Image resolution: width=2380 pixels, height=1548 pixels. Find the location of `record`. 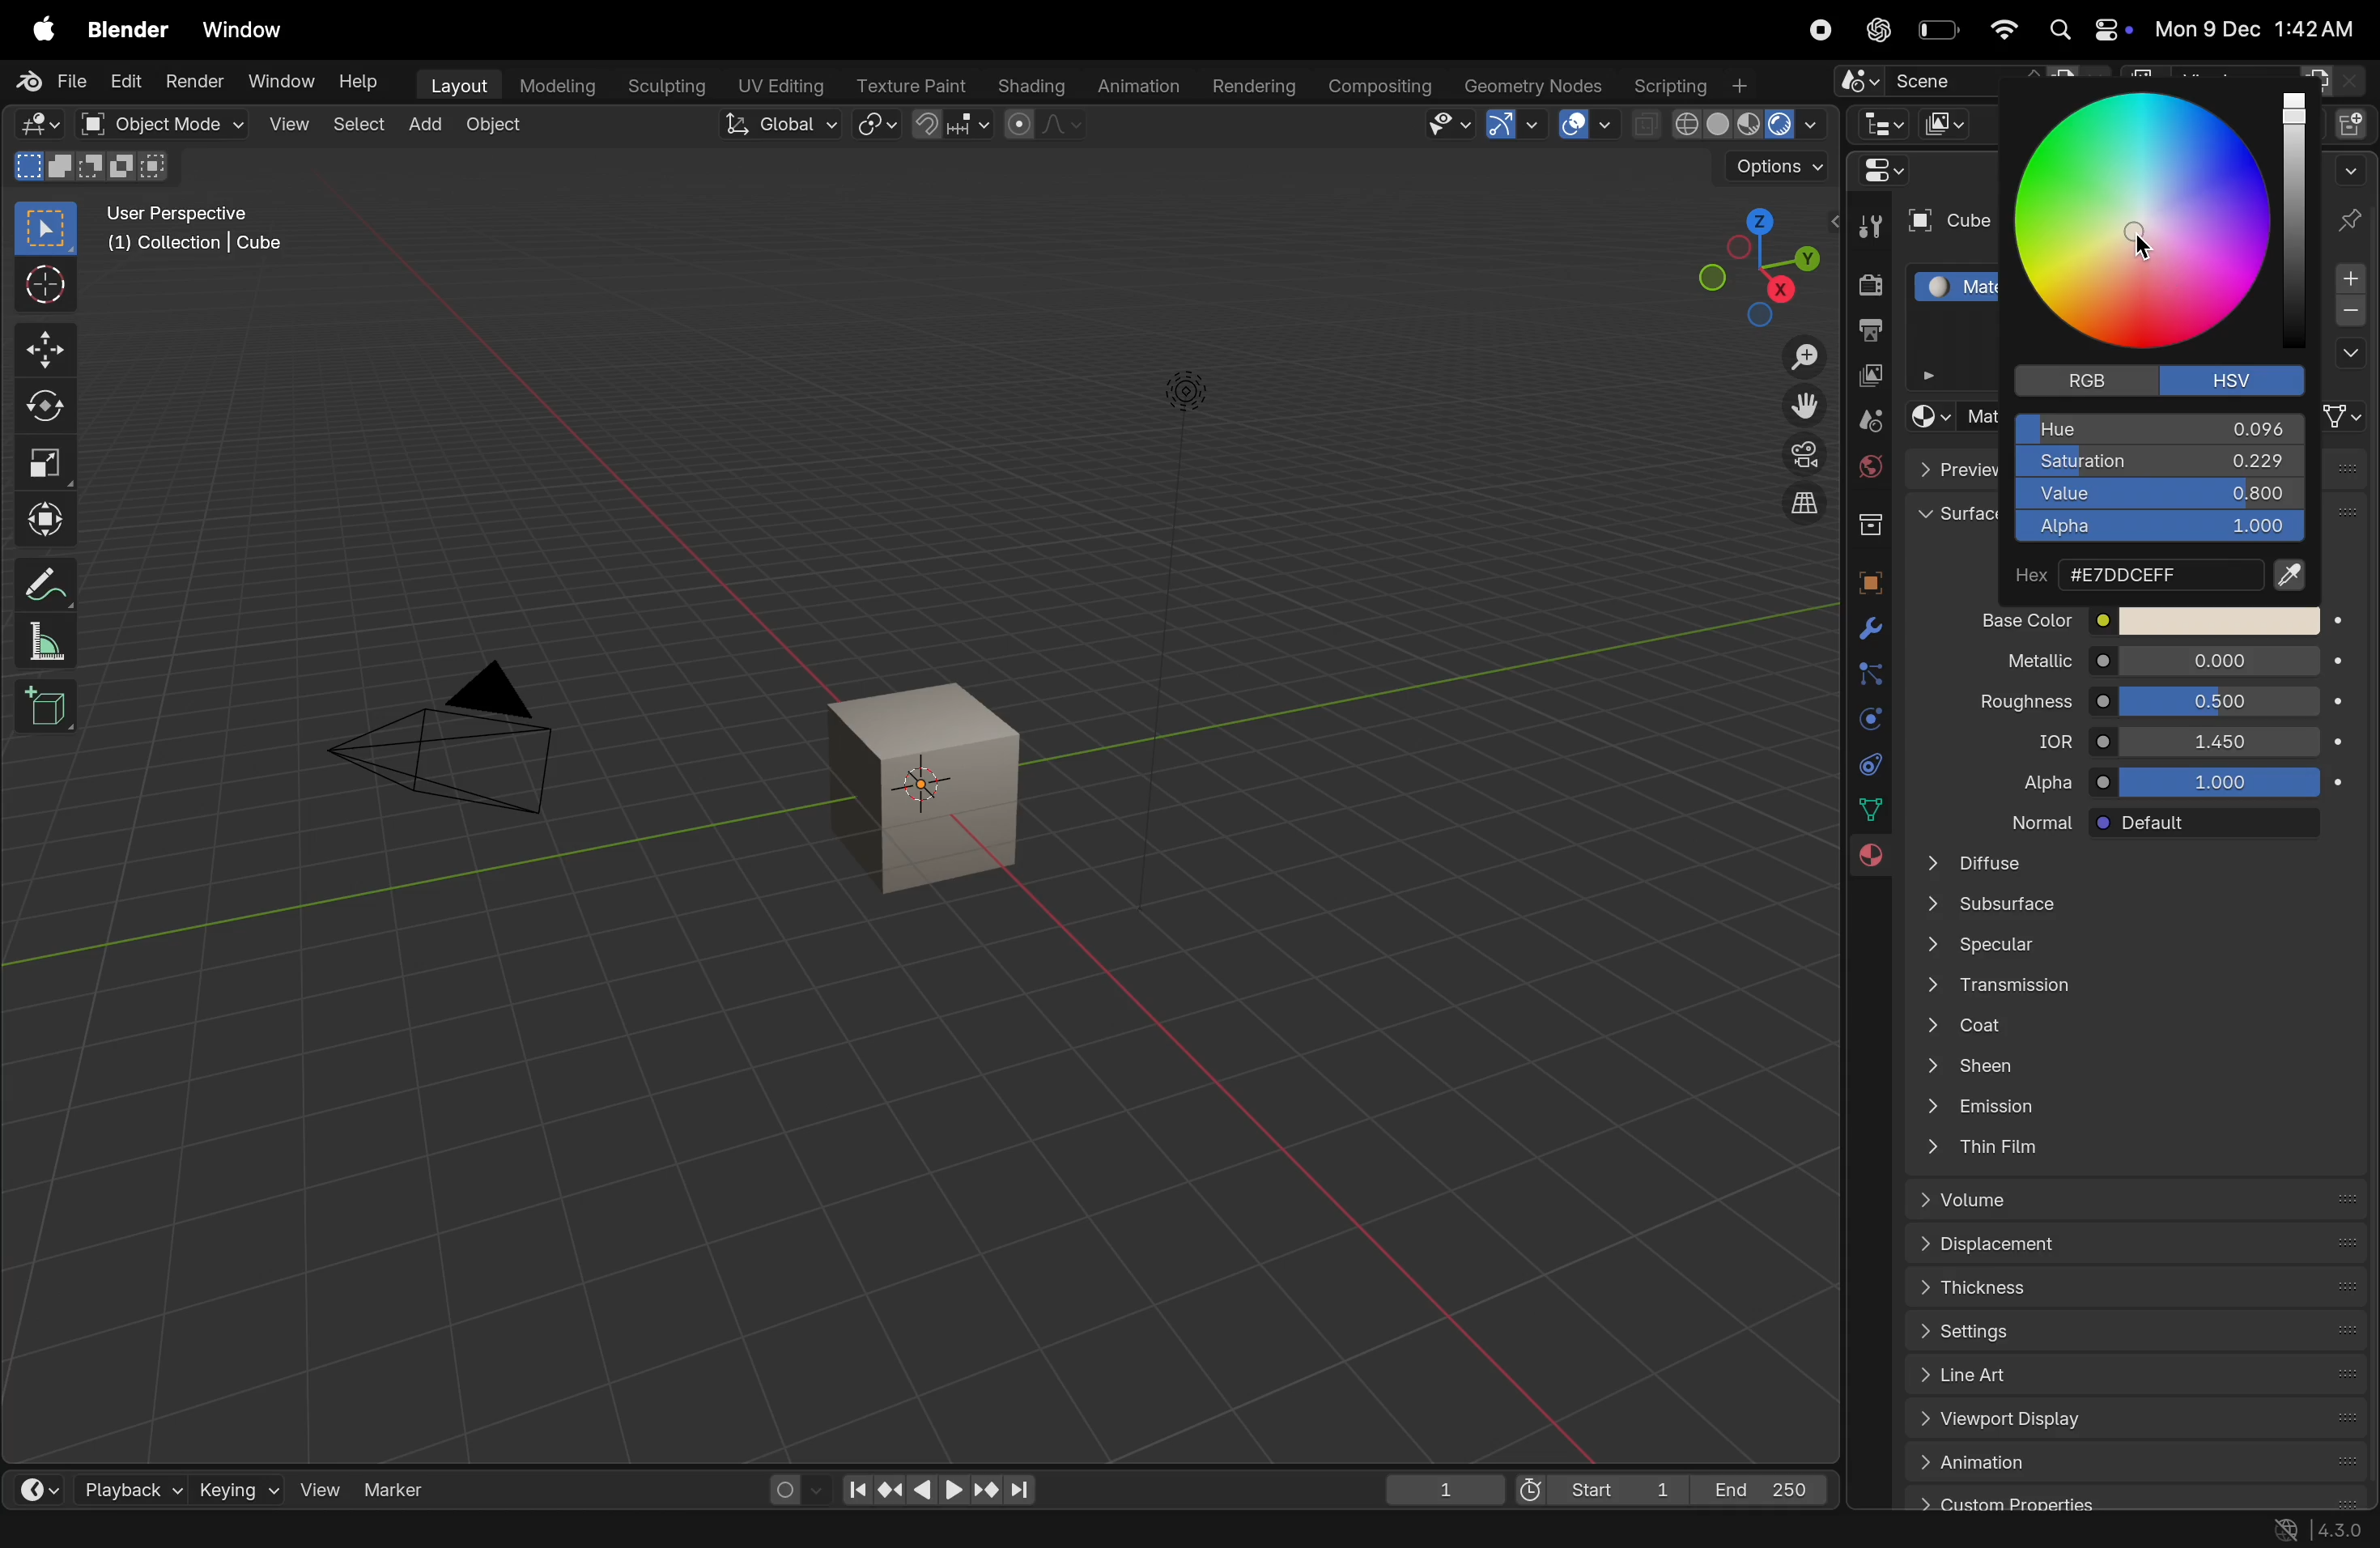

record is located at coordinates (1814, 29).